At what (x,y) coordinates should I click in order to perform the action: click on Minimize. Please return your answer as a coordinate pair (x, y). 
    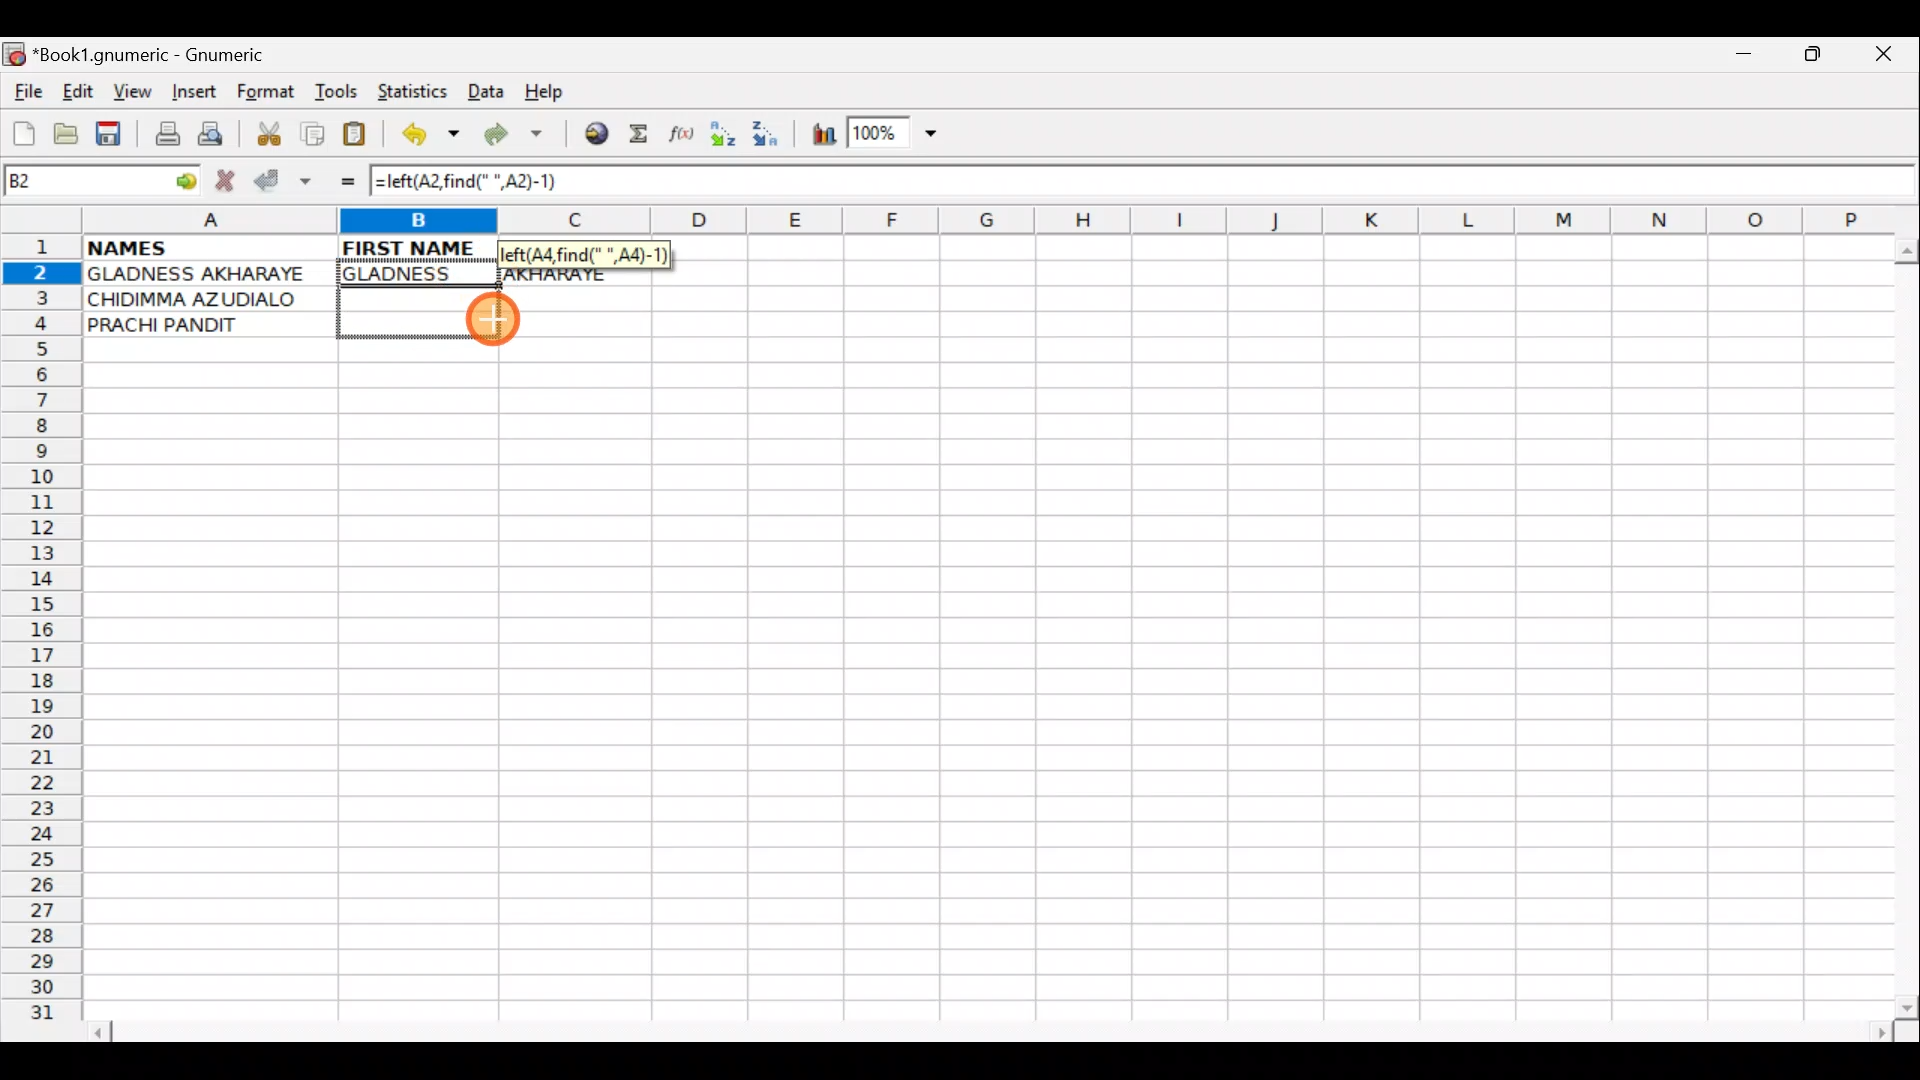
    Looking at the image, I should click on (1739, 59).